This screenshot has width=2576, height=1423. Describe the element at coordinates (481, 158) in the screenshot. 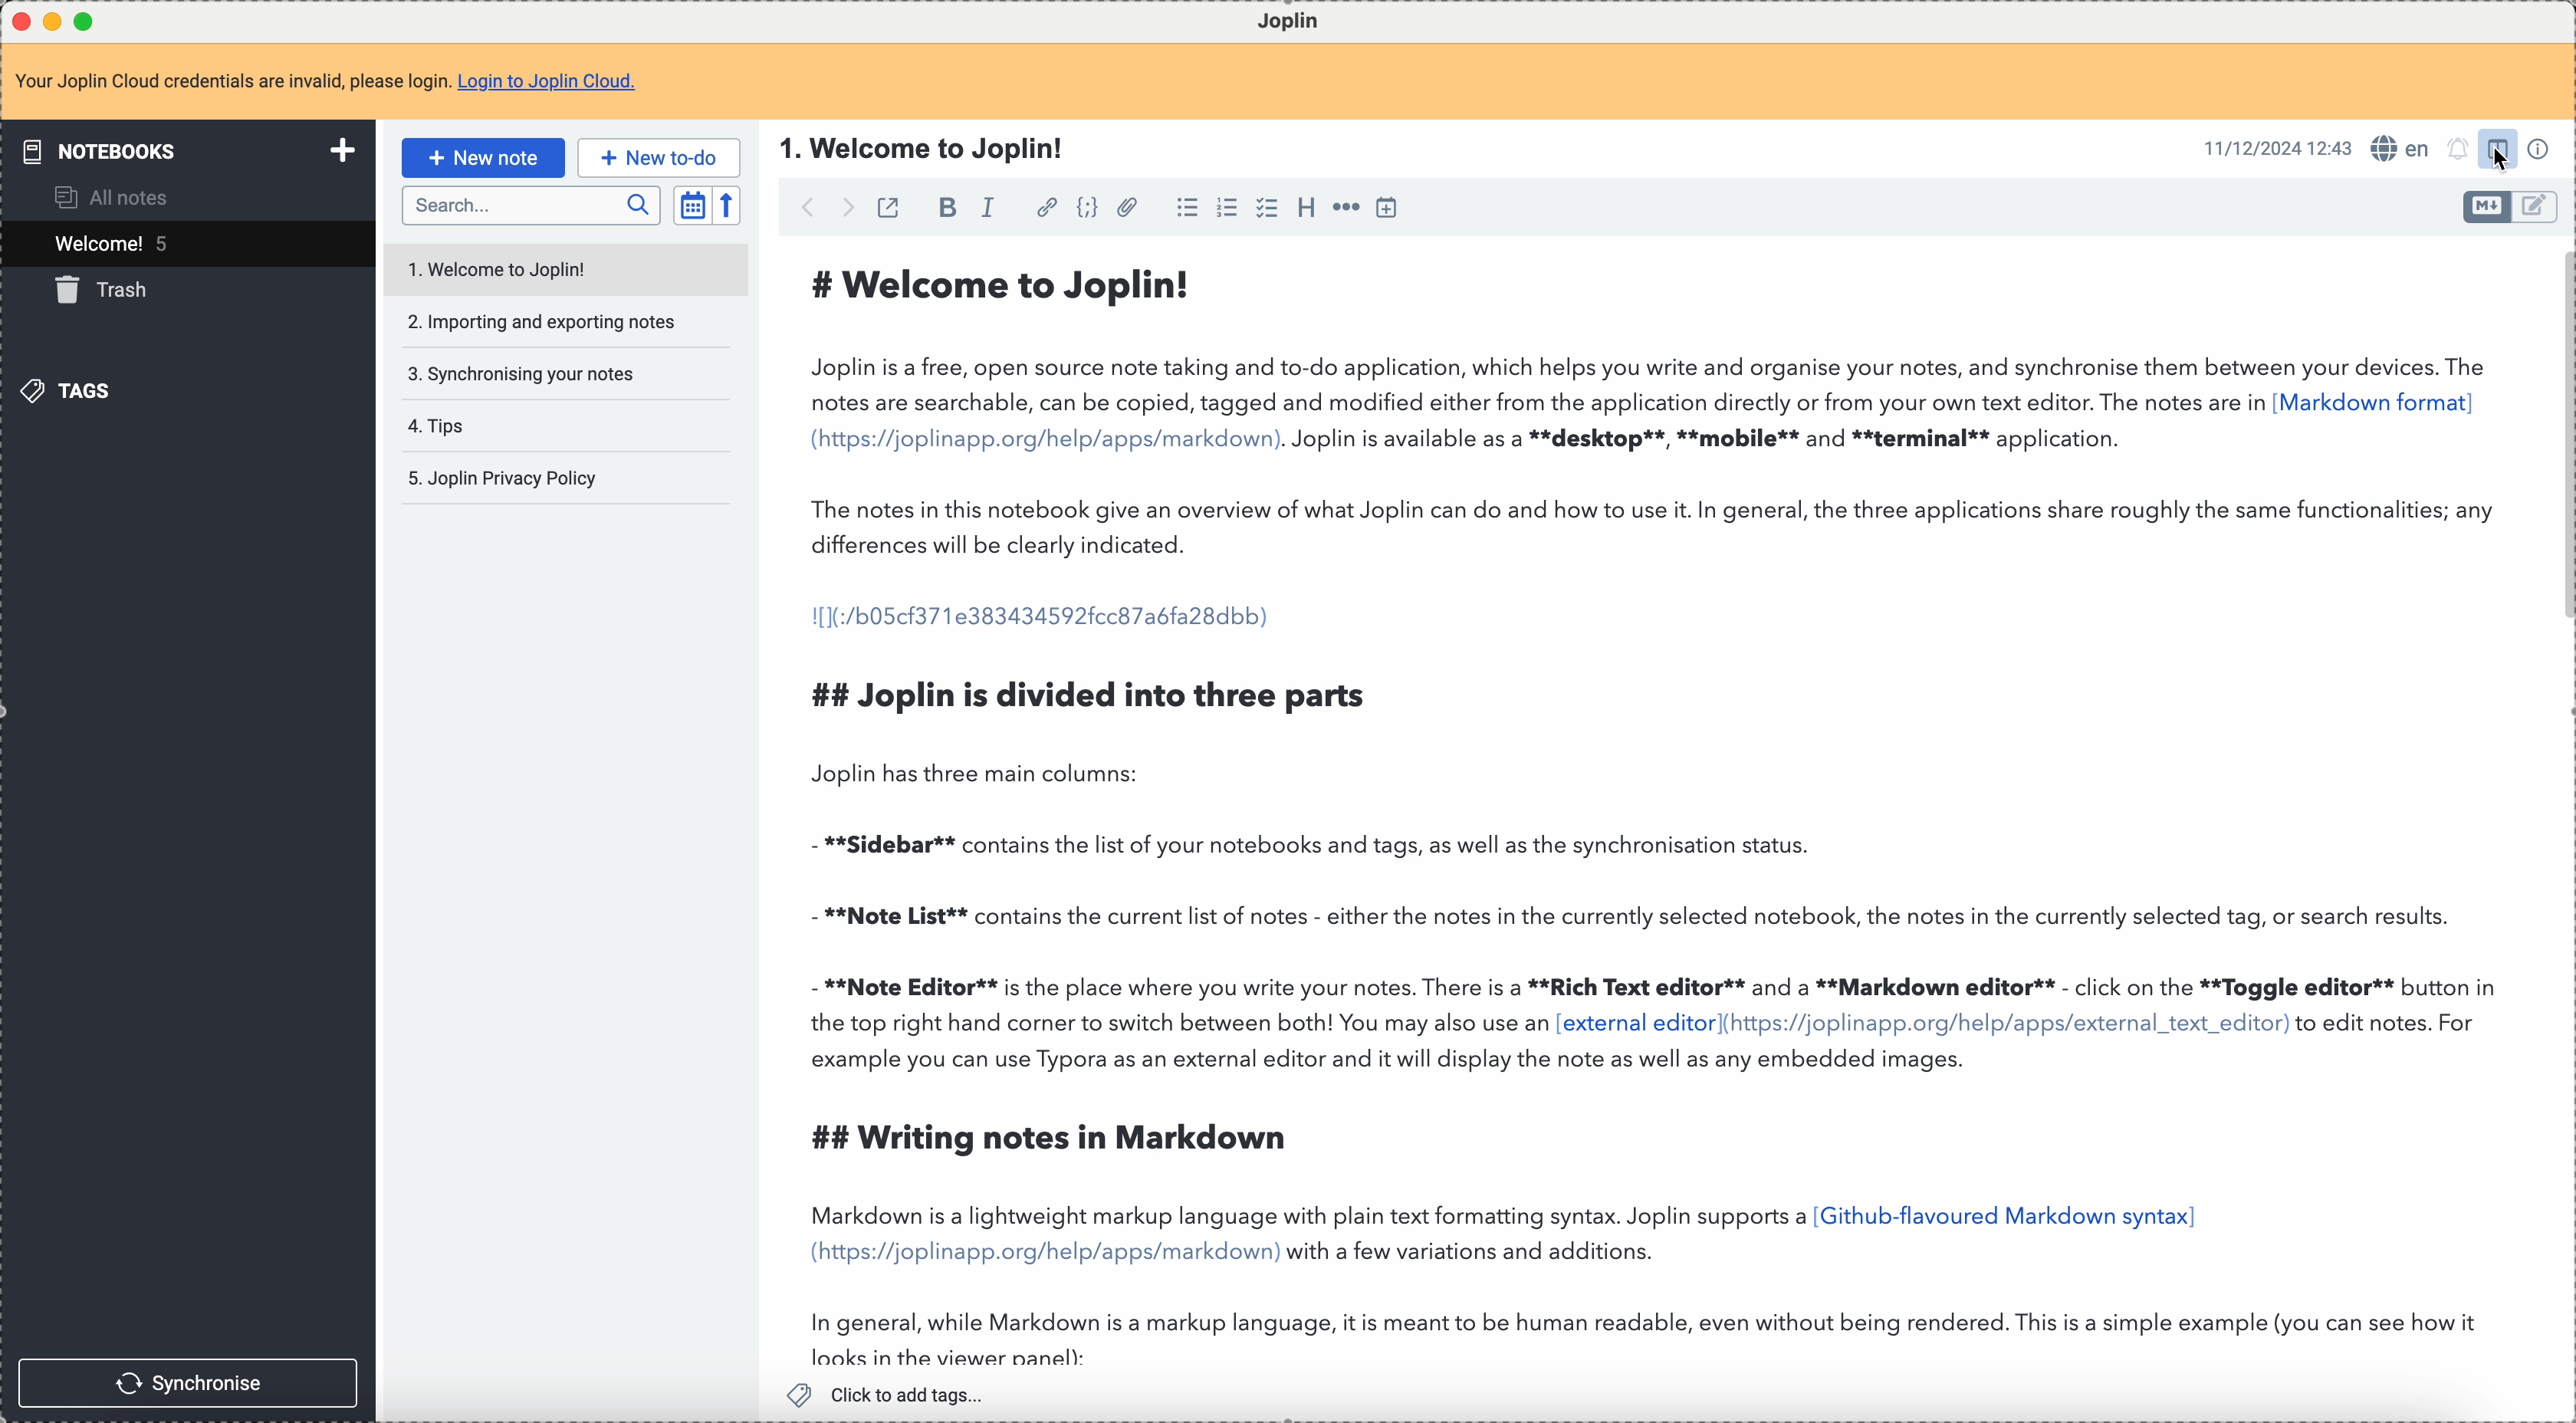

I see `new note` at that location.